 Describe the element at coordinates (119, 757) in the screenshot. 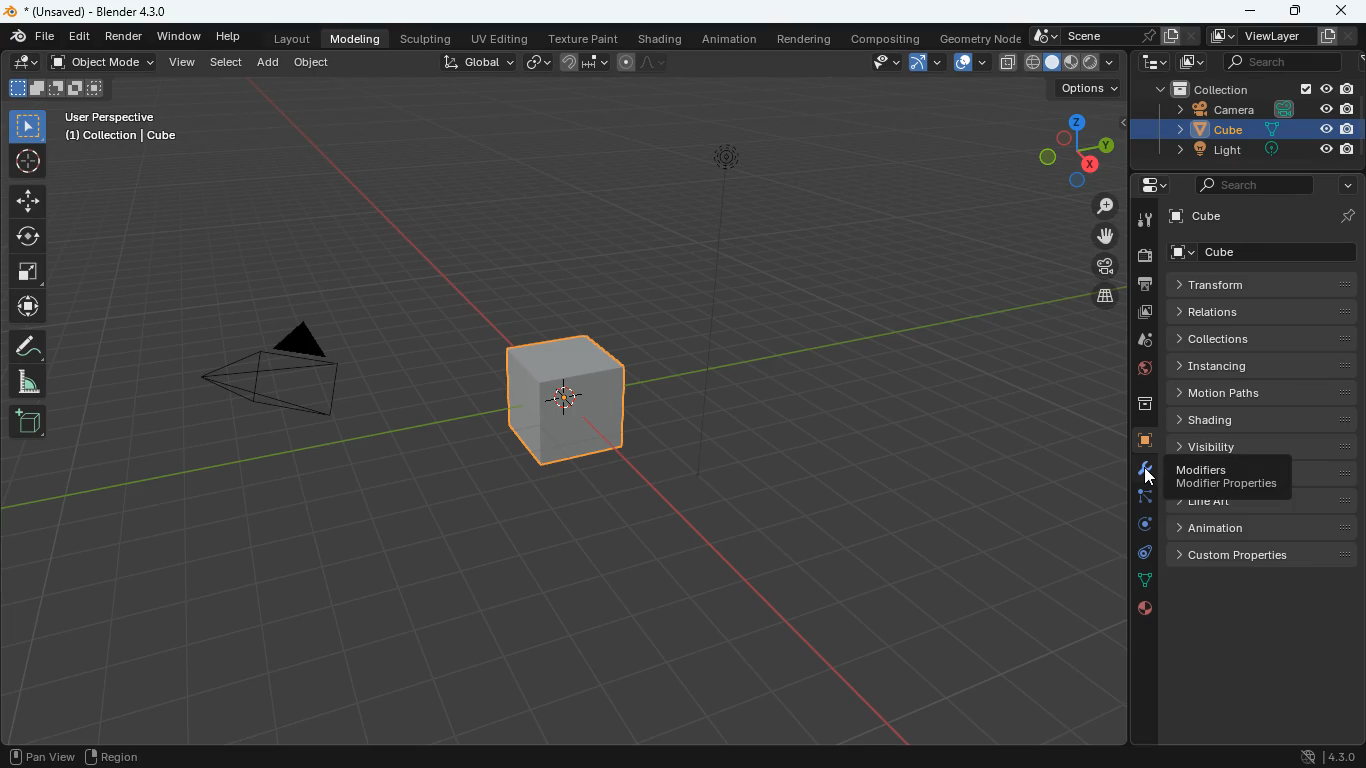

I see `region` at that location.